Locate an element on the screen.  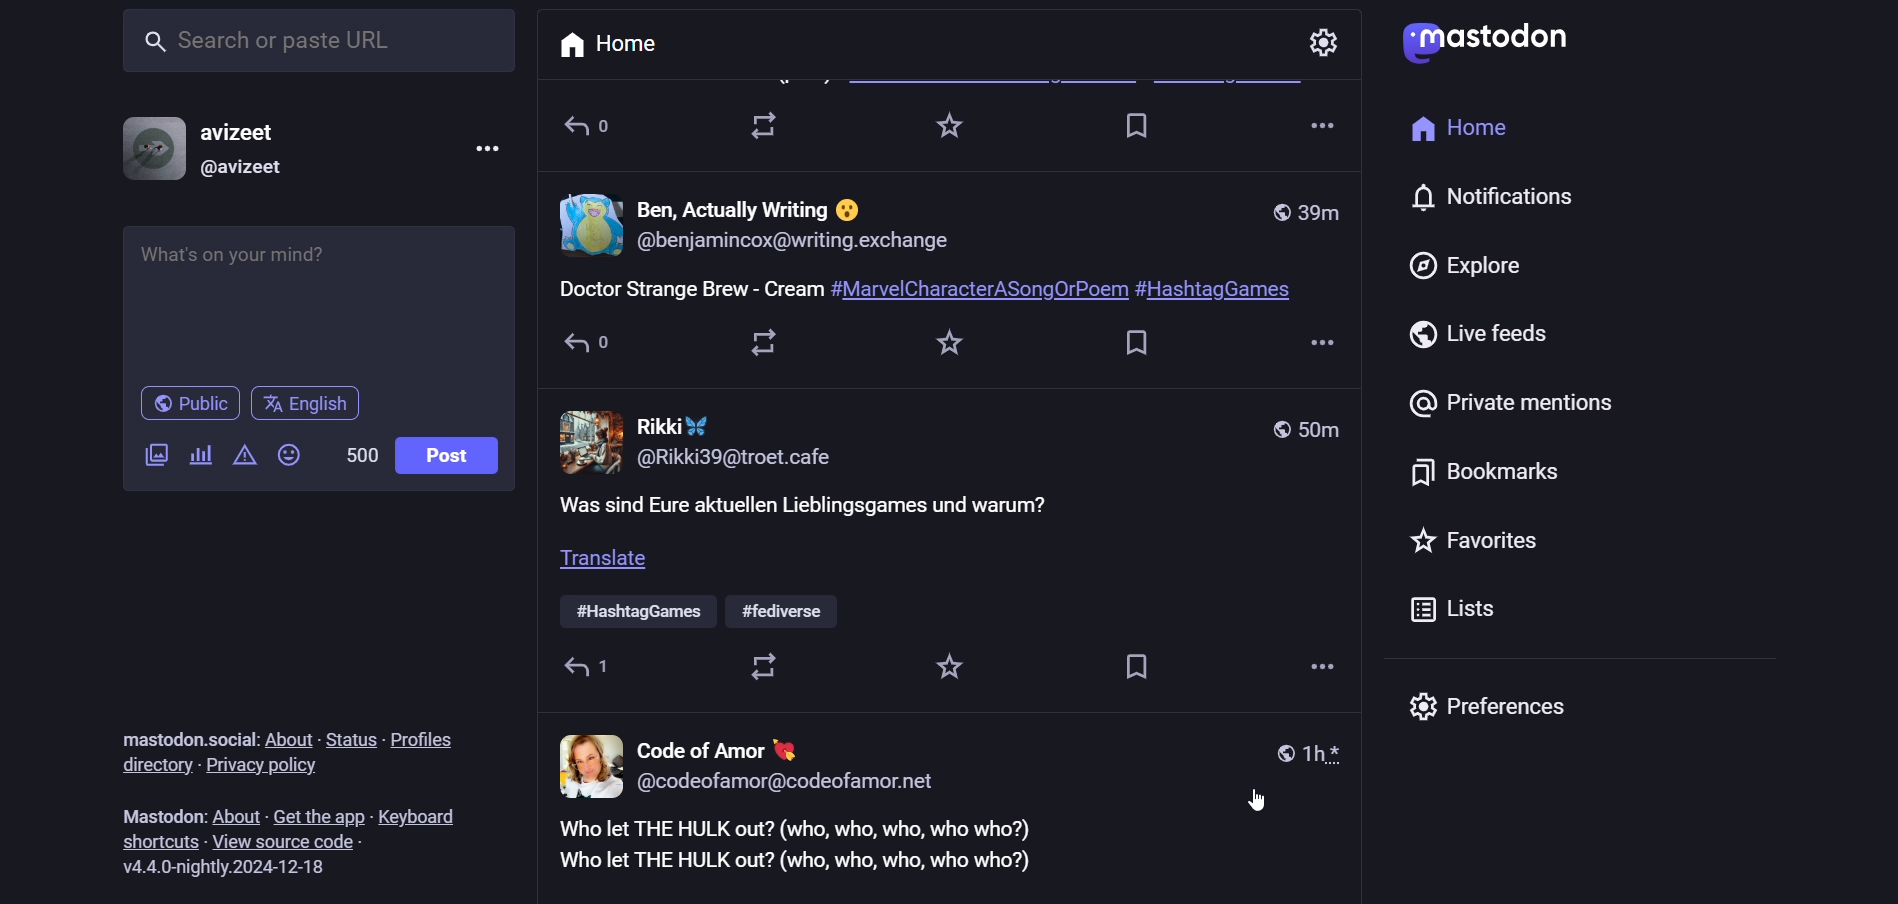
ben actually writing is located at coordinates (756, 207).